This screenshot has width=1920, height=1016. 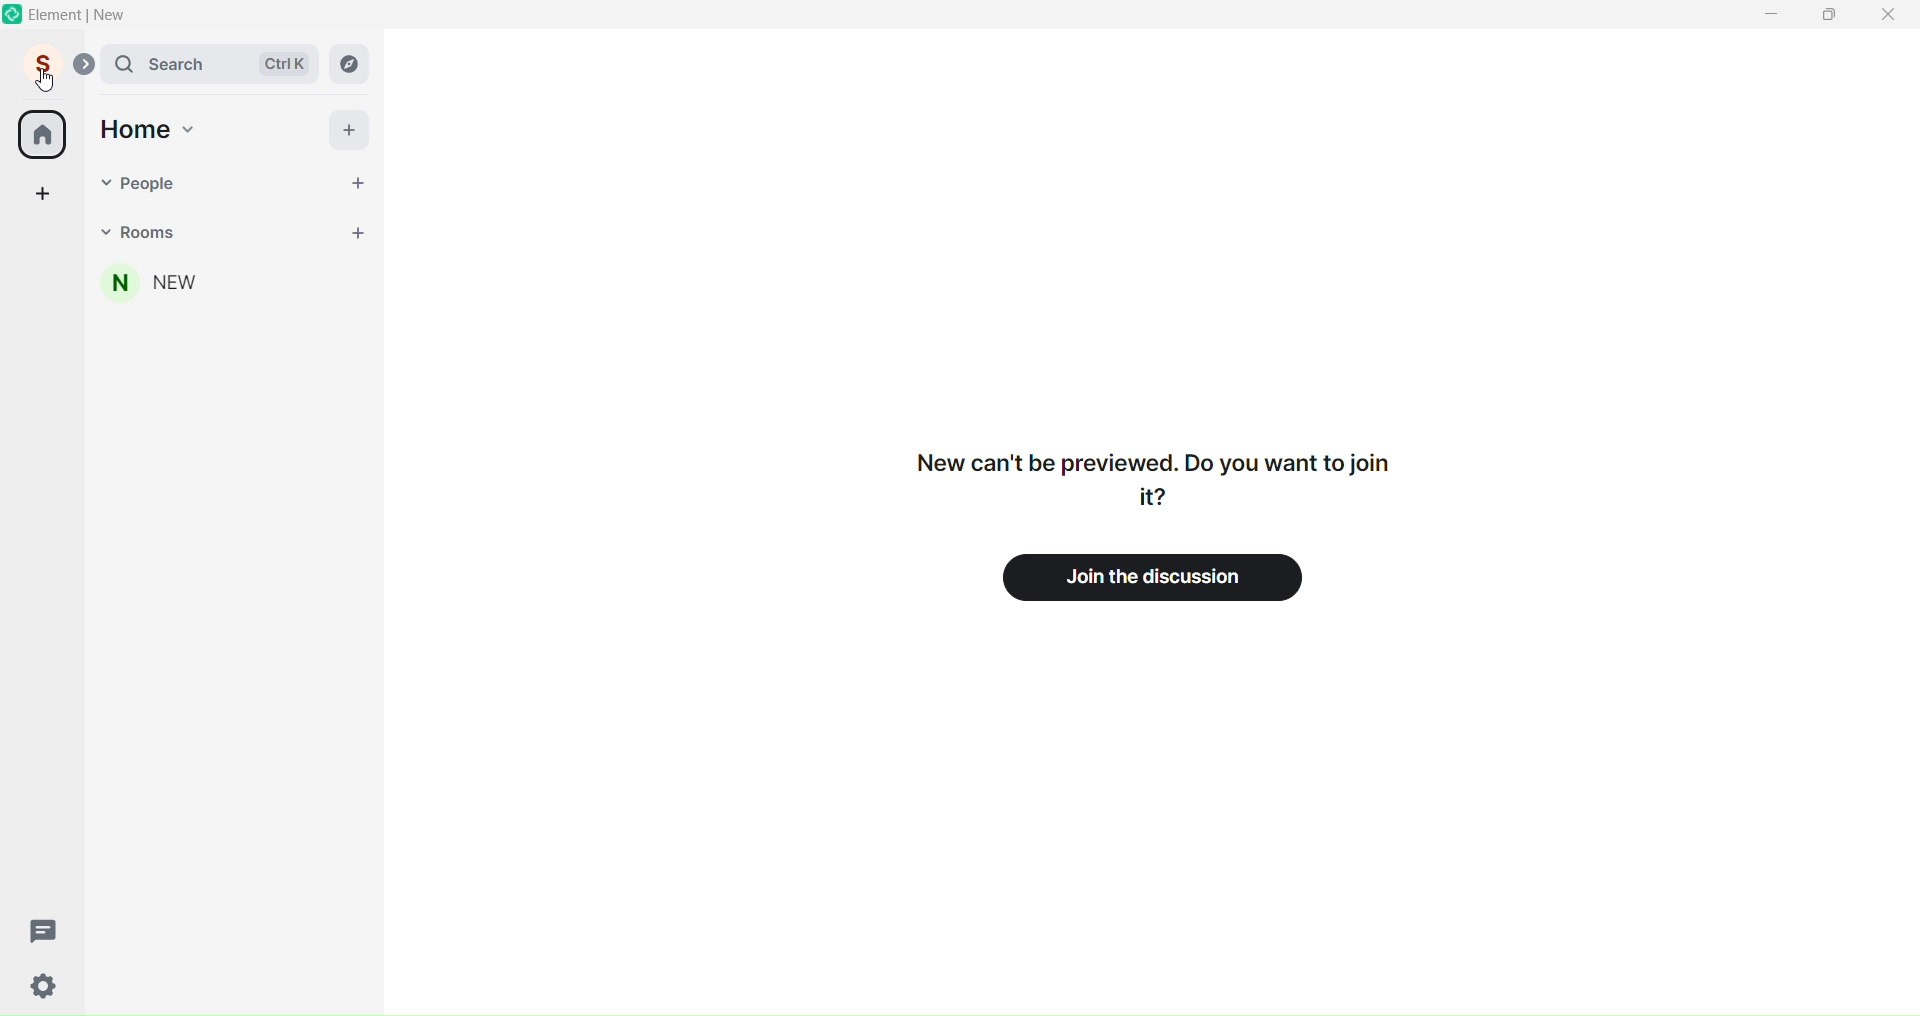 I want to click on Add, so click(x=352, y=130).